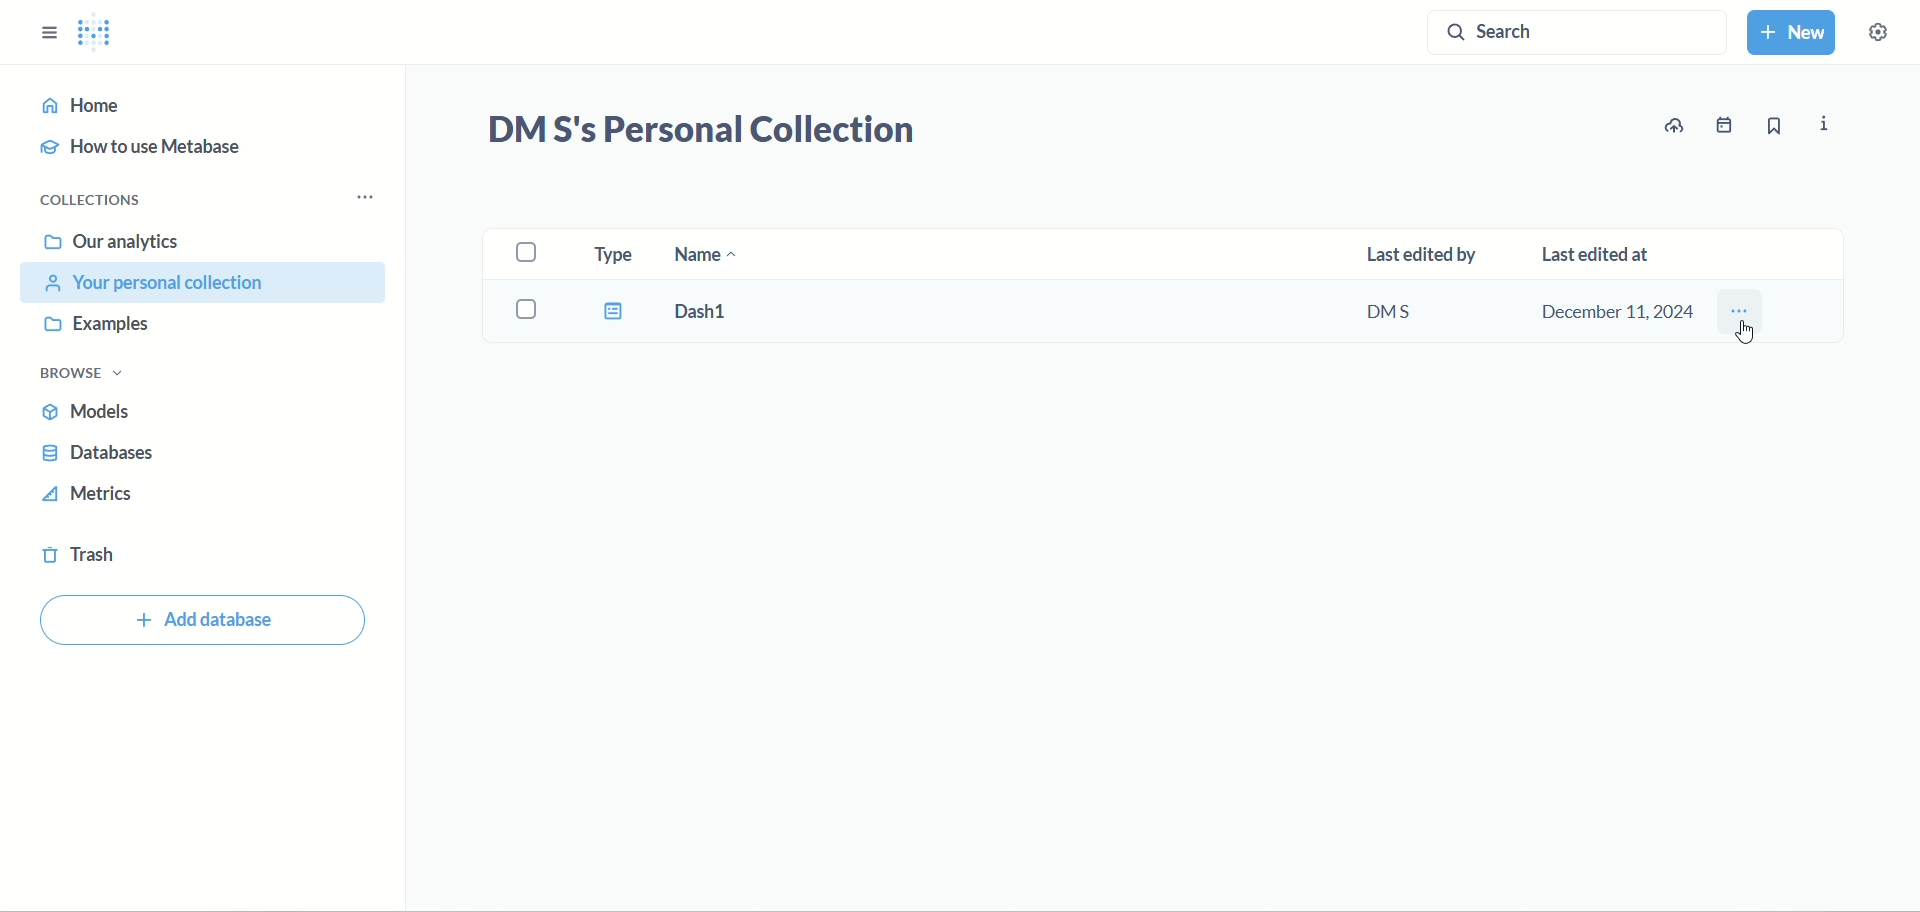 The image size is (1920, 912). I want to click on information, so click(1827, 124).